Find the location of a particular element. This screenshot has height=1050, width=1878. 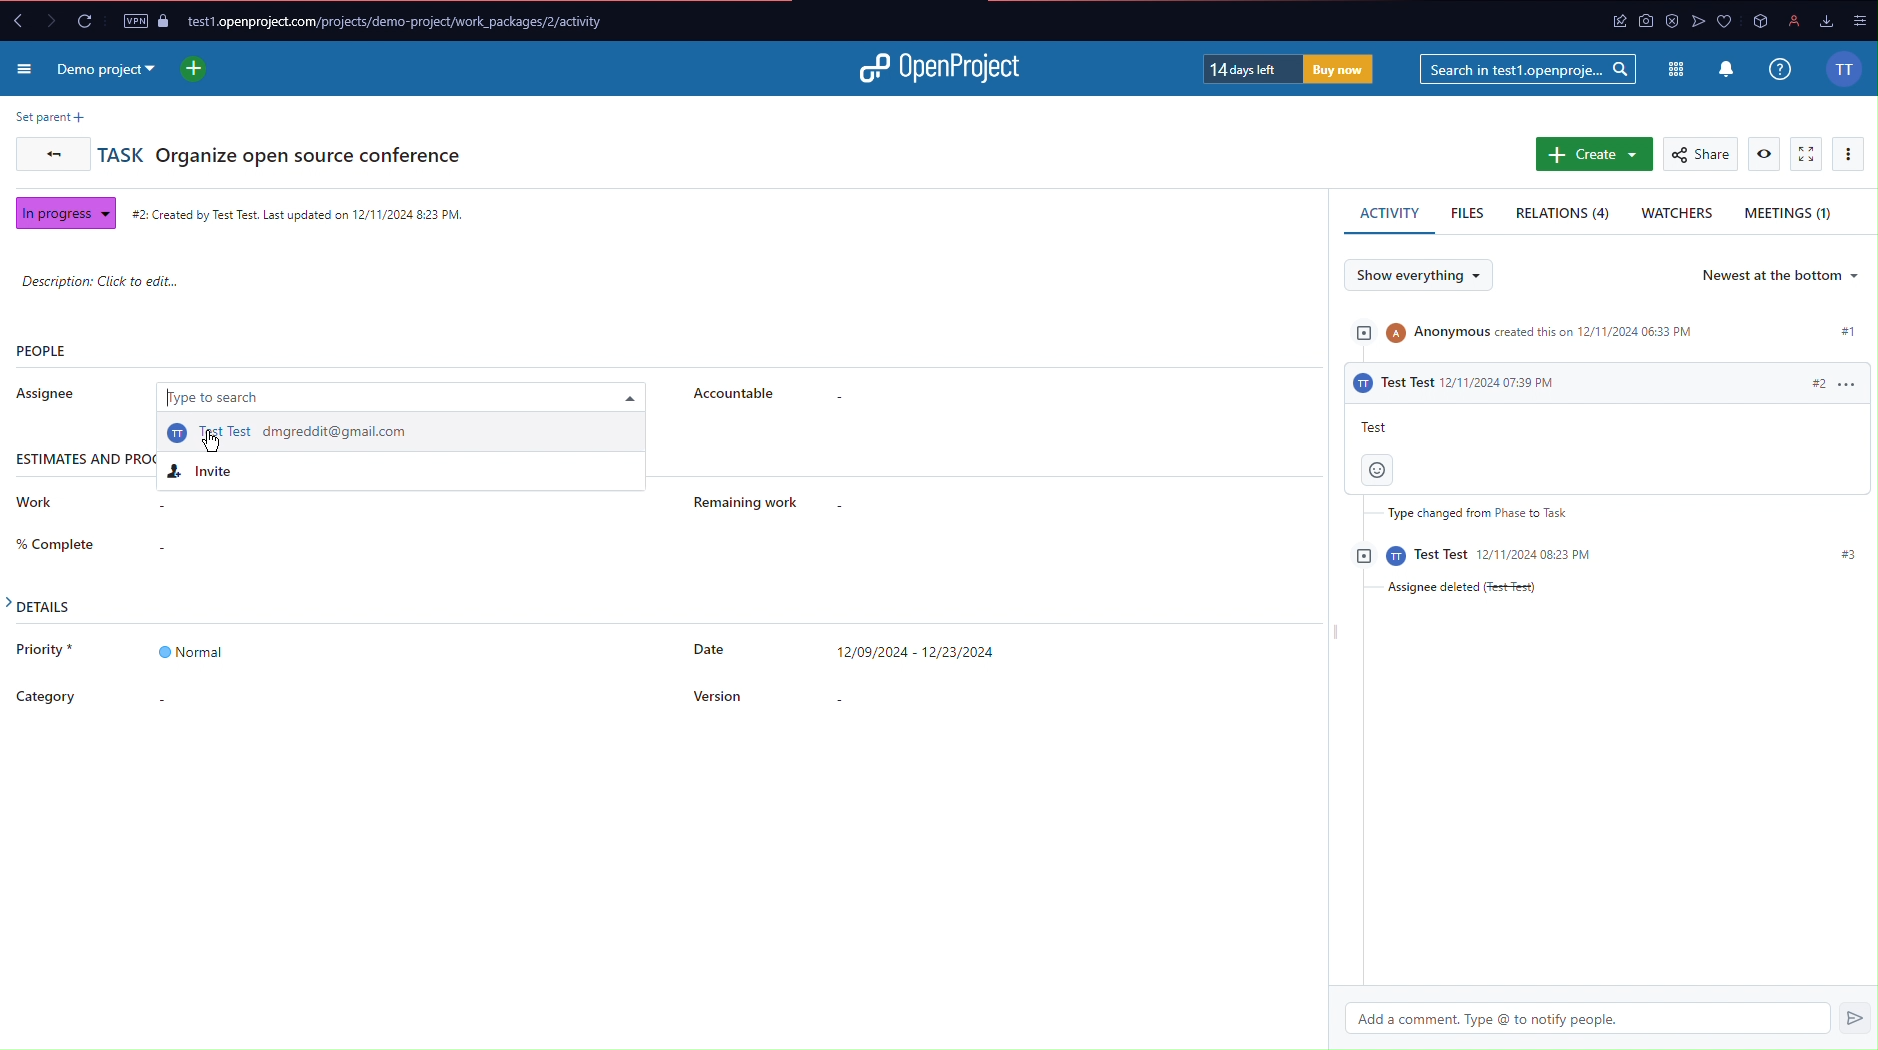

Priority is located at coordinates (118, 650).